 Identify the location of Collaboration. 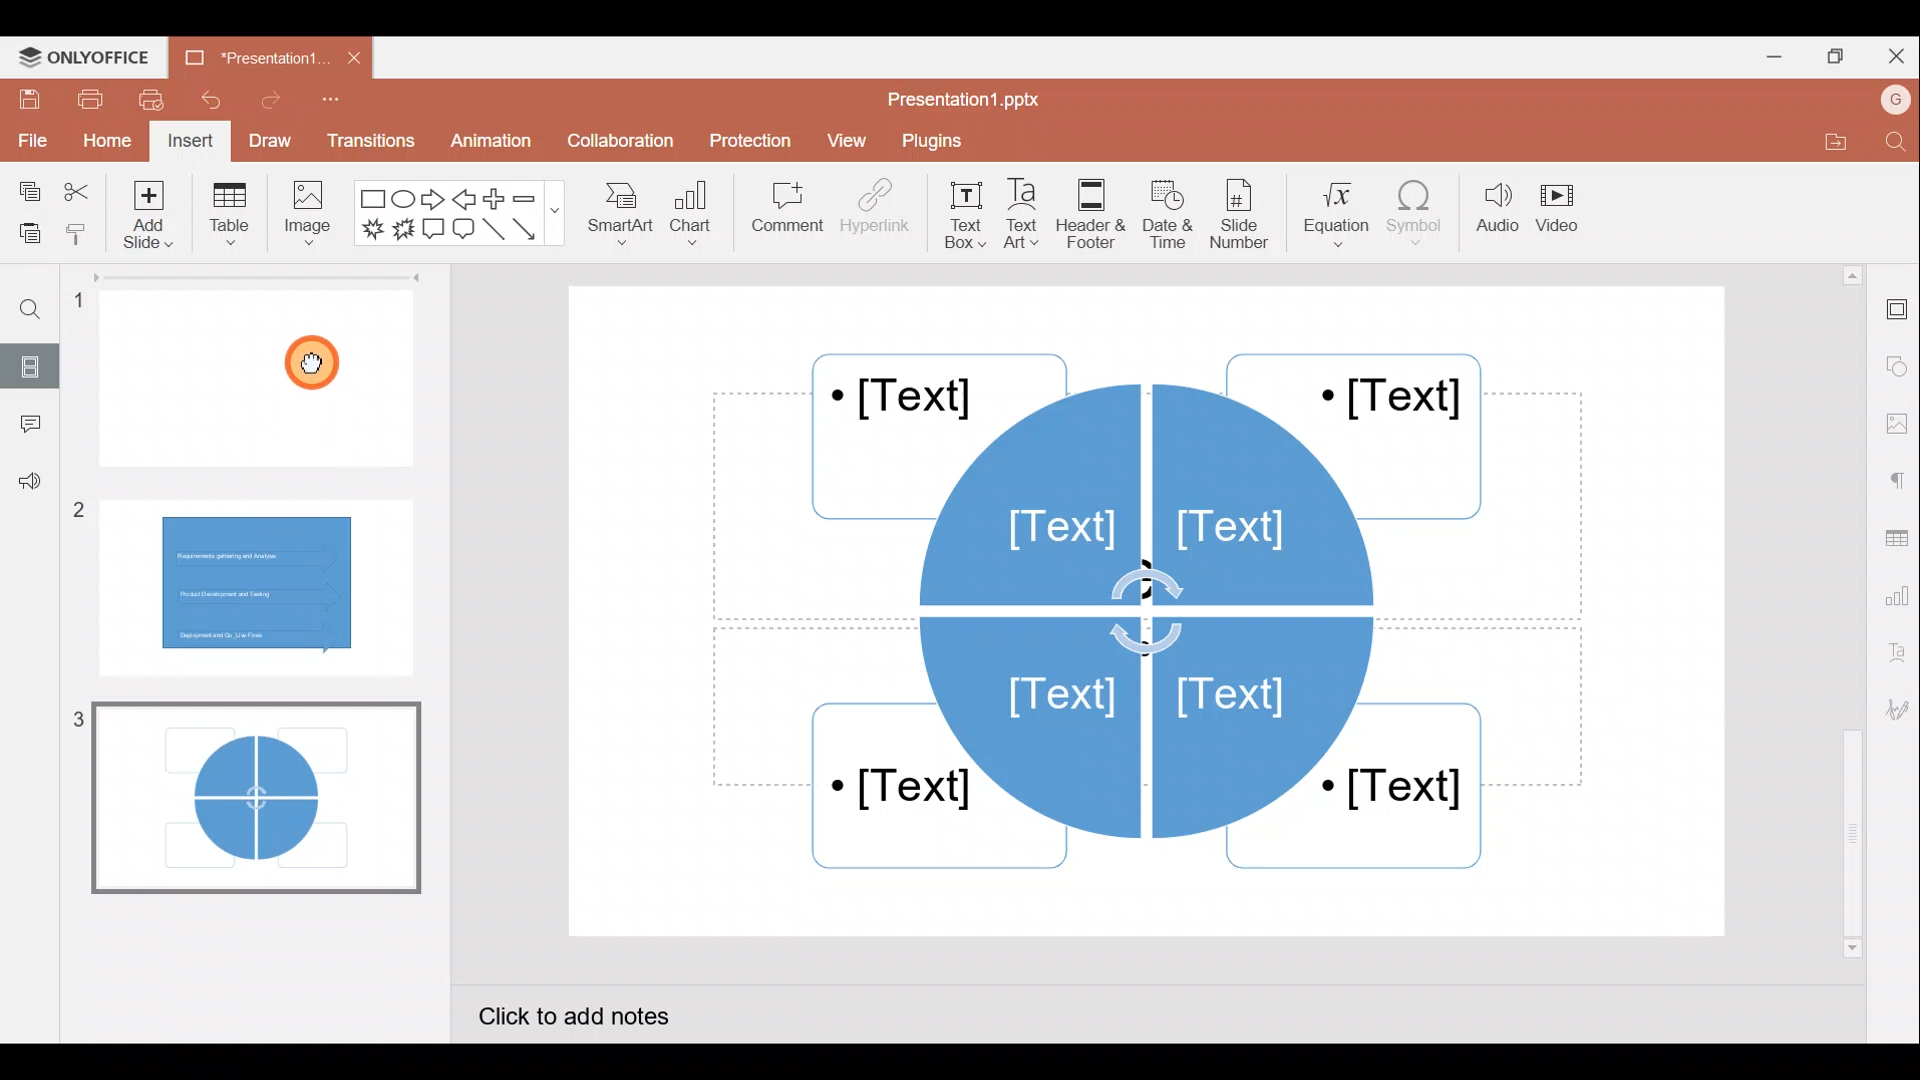
(618, 141).